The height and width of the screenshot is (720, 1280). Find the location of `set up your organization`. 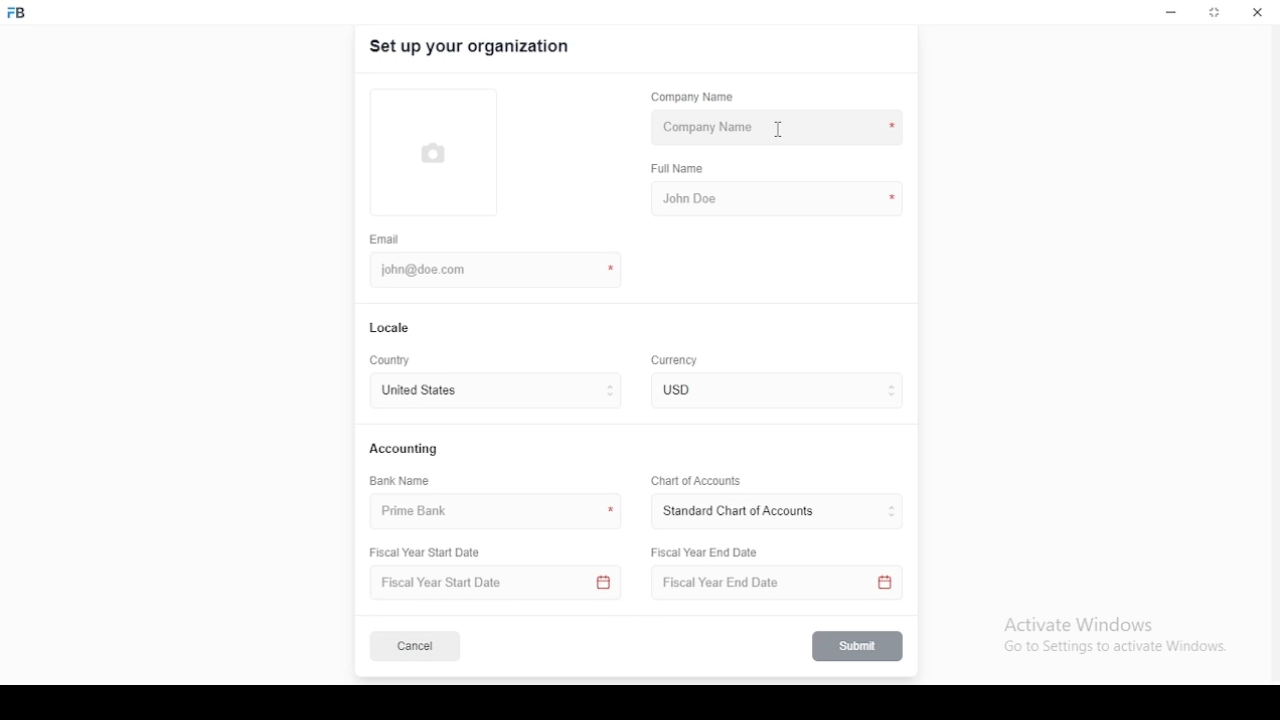

set up your organization is located at coordinates (471, 47).